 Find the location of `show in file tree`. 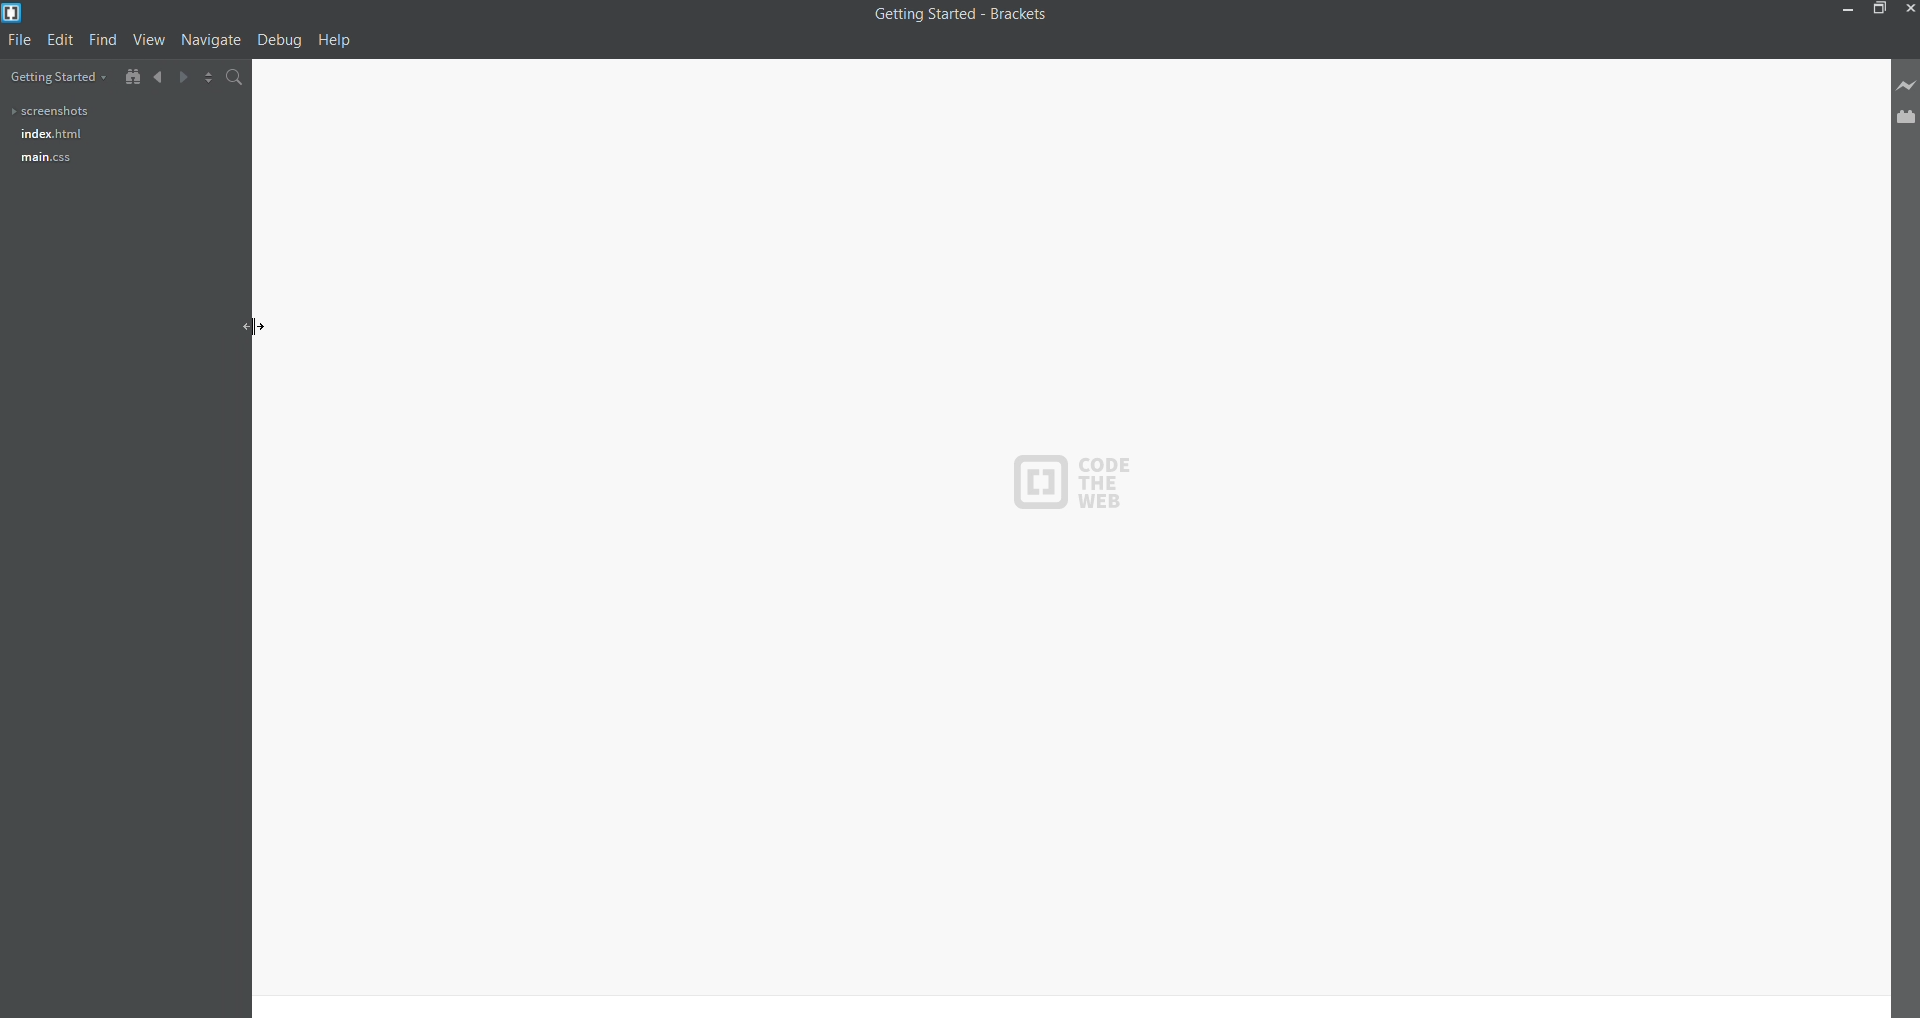

show in file tree is located at coordinates (126, 74).